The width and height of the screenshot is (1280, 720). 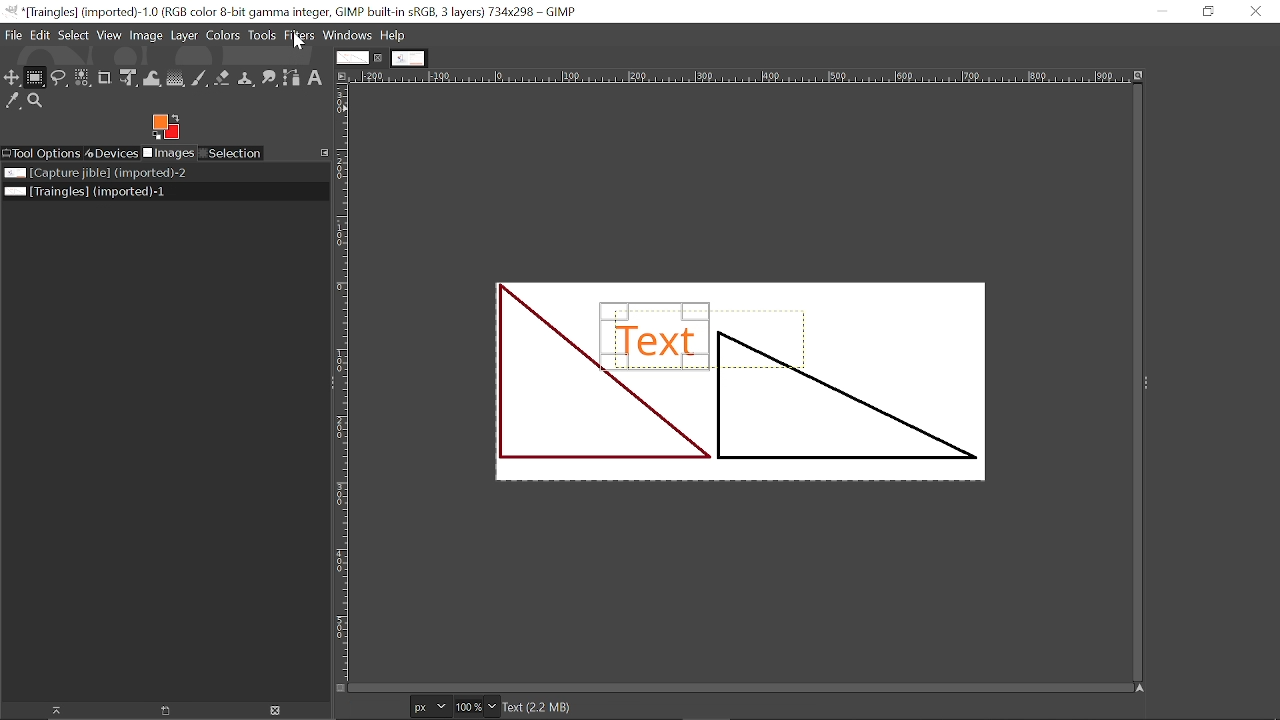 I want to click on eraser tool, so click(x=223, y=80).